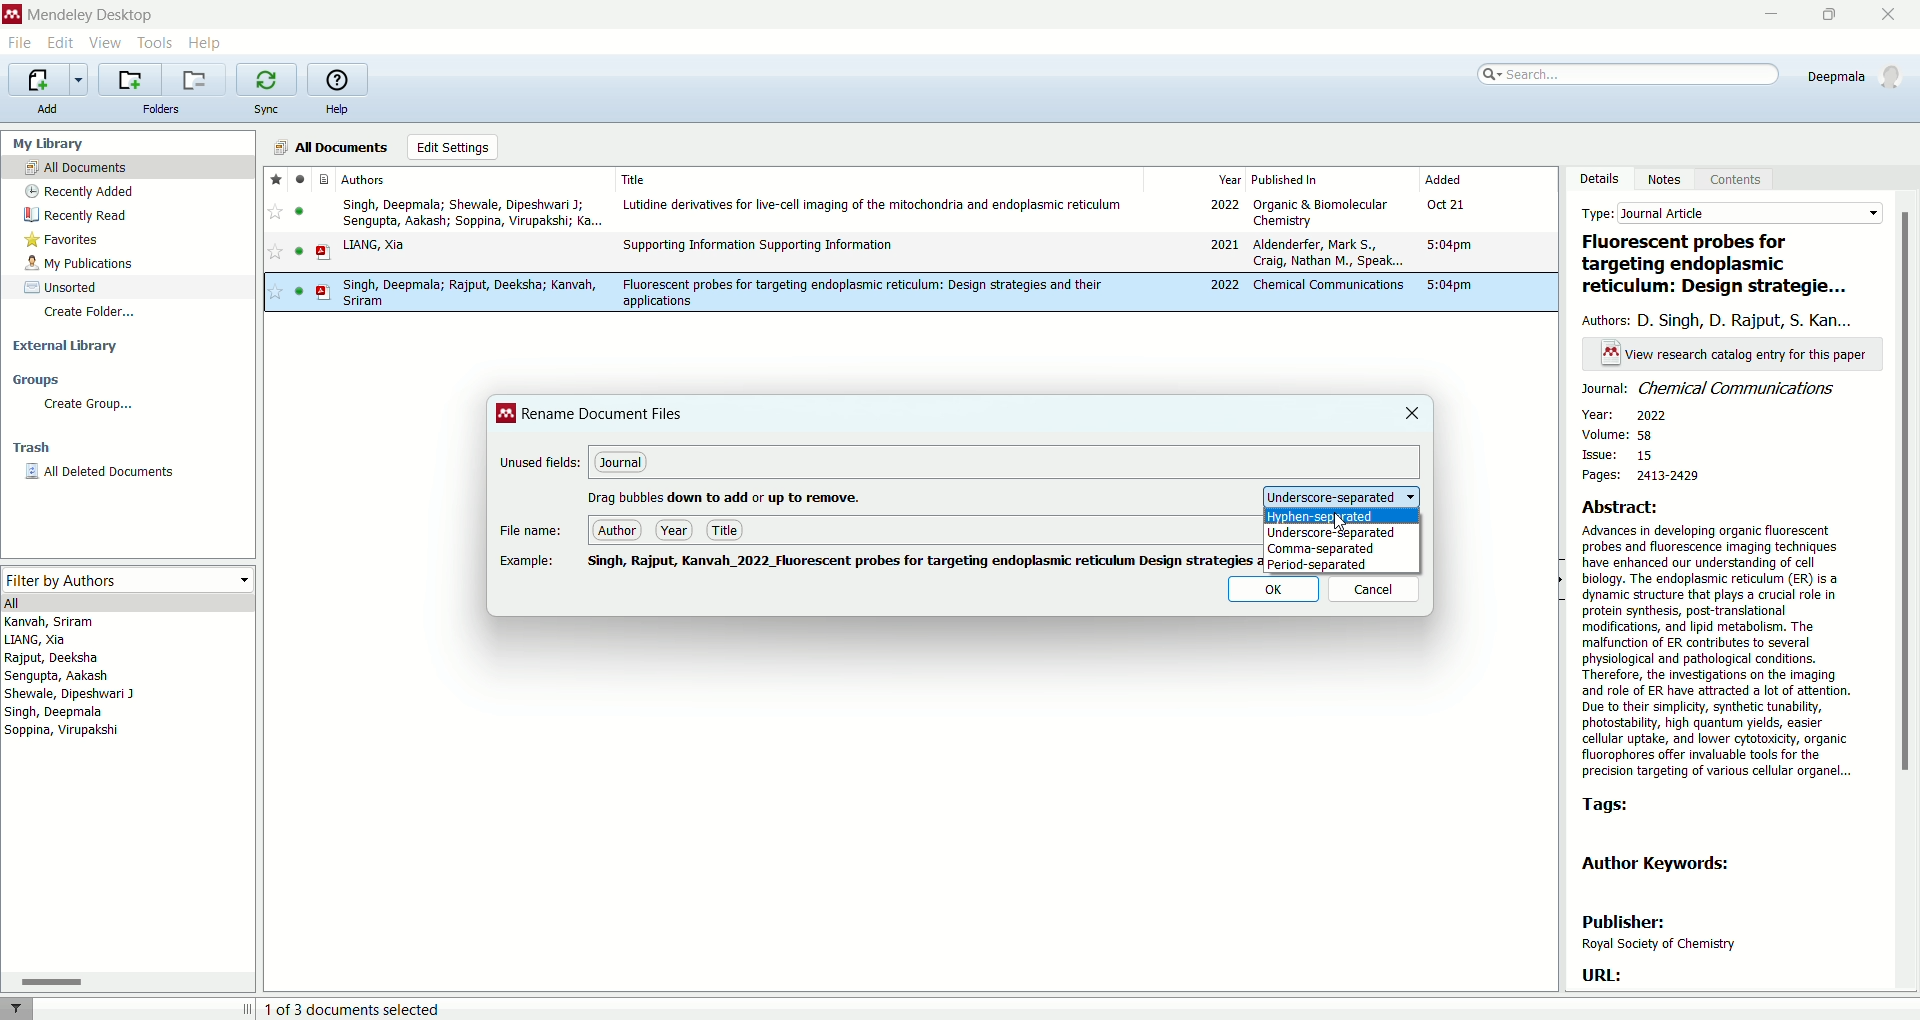 Image resolution: width=1920 pixels, height=1020 pixels. I want to click on help, so click(337, 111).